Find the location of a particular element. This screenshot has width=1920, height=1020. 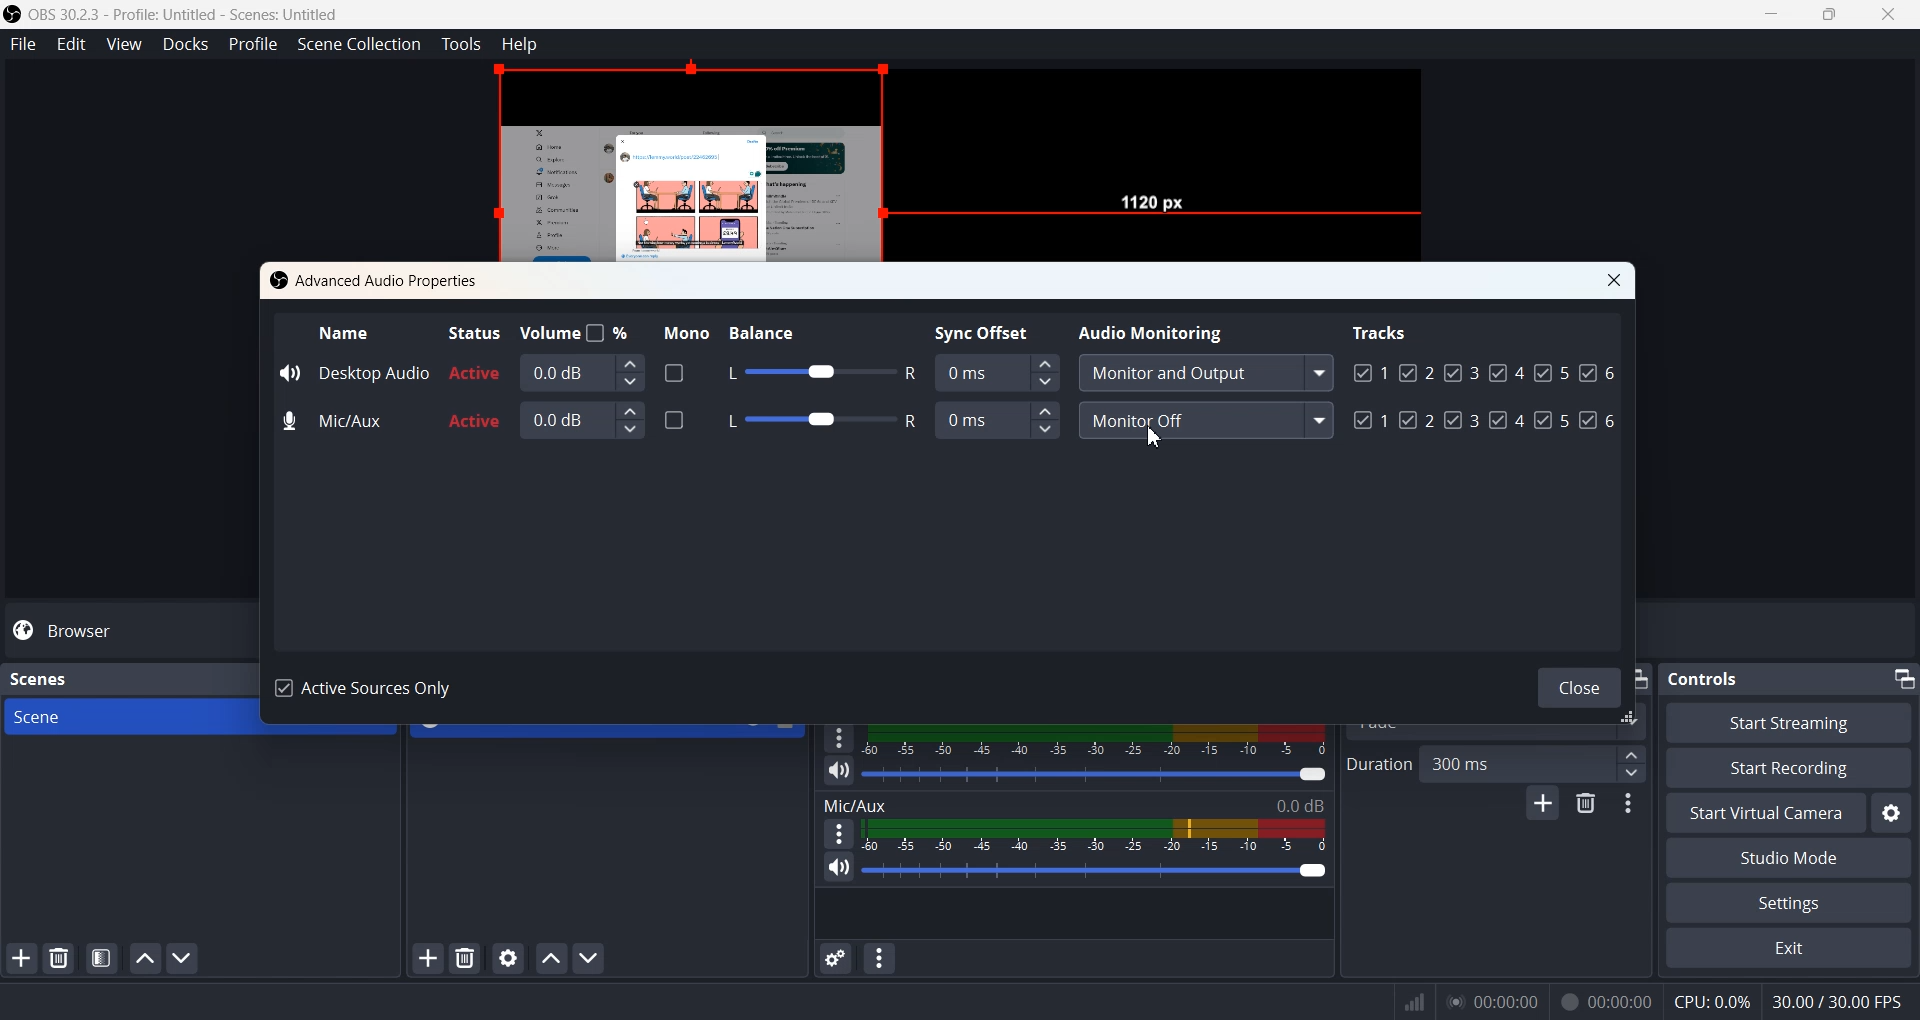

Scene is located at coordinates (124, 717).